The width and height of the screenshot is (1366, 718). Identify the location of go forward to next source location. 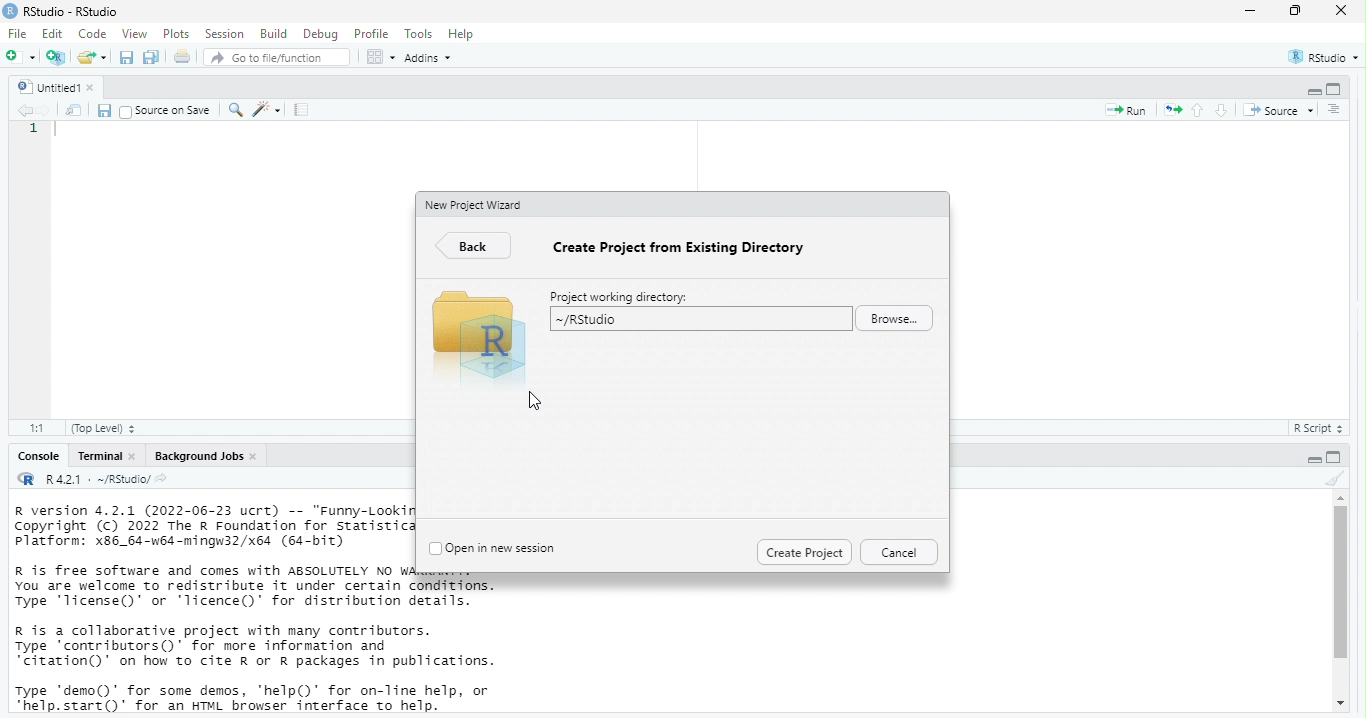
(46, 109).